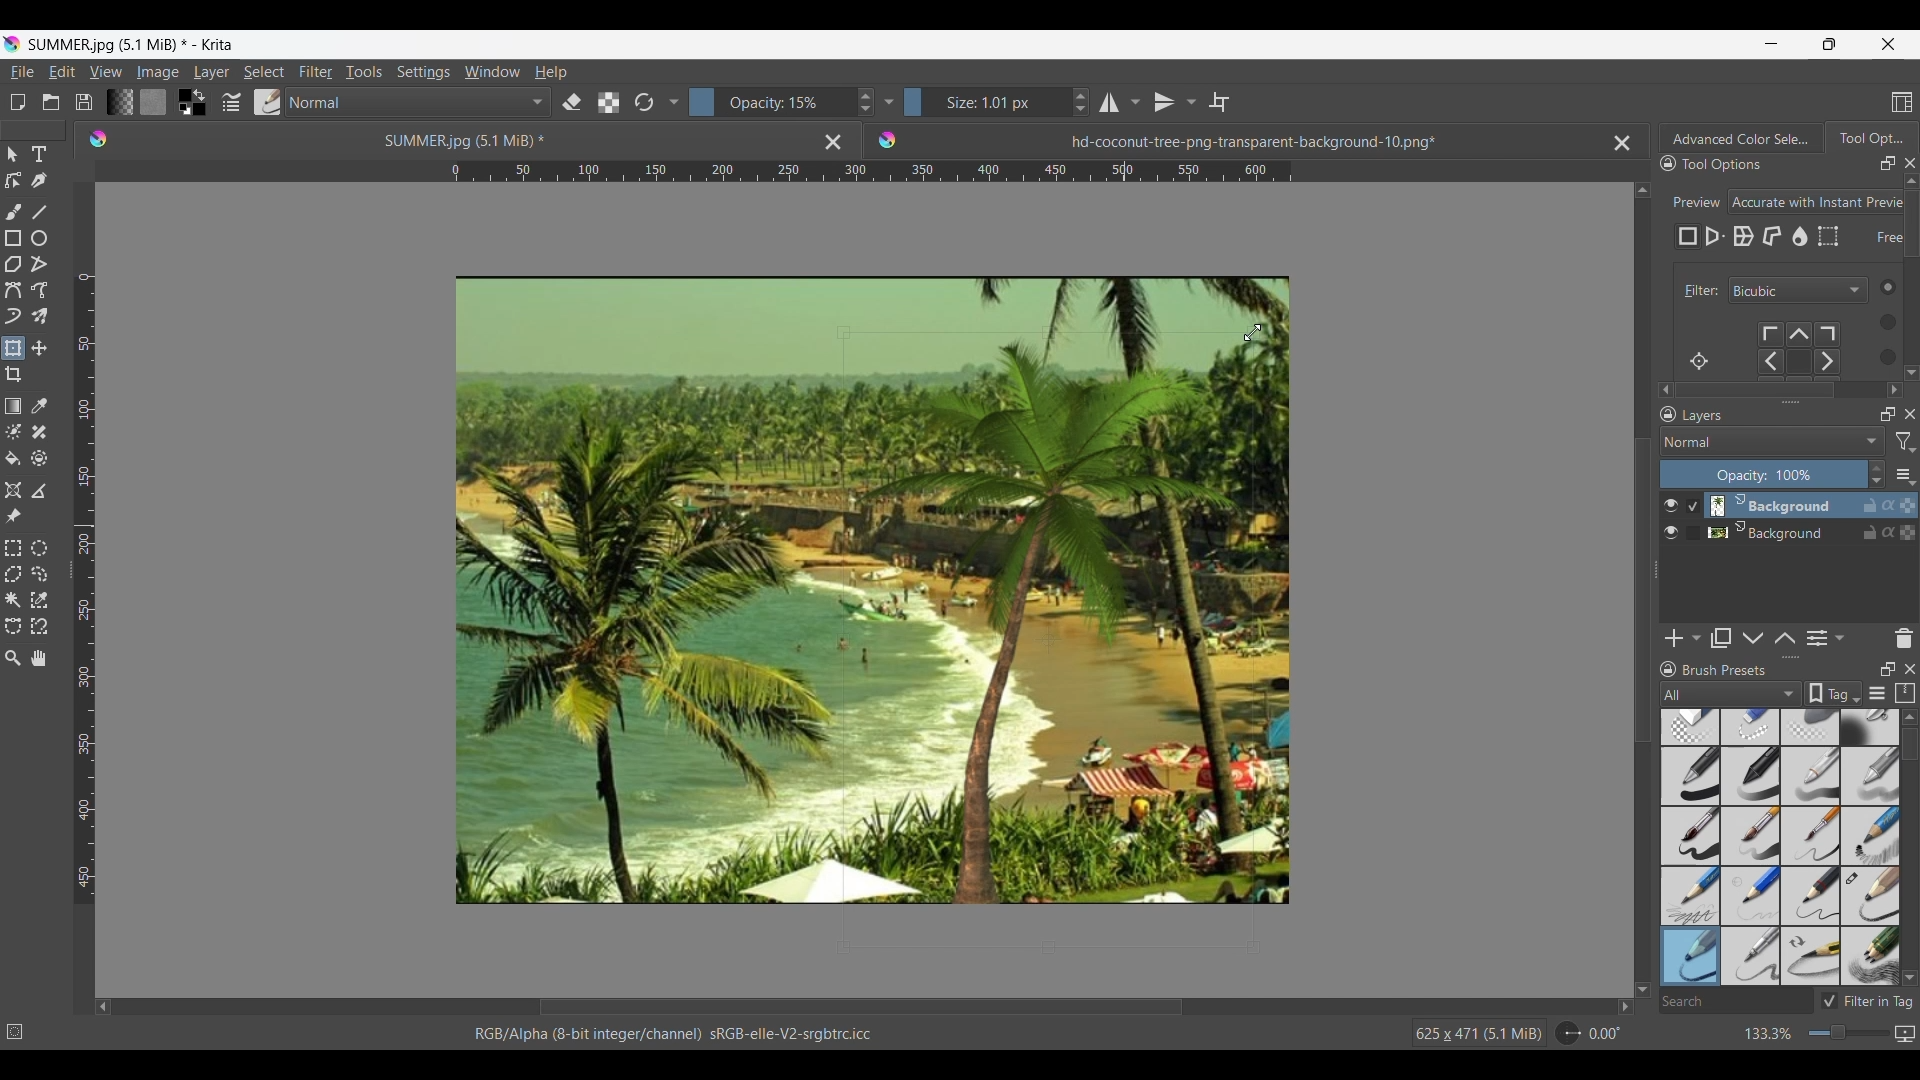 The image size is (1920, 1080). What do you see at coordinates (1808, 350) in the screenshot?
I see `Controls` at bounding box center [1808, 350].